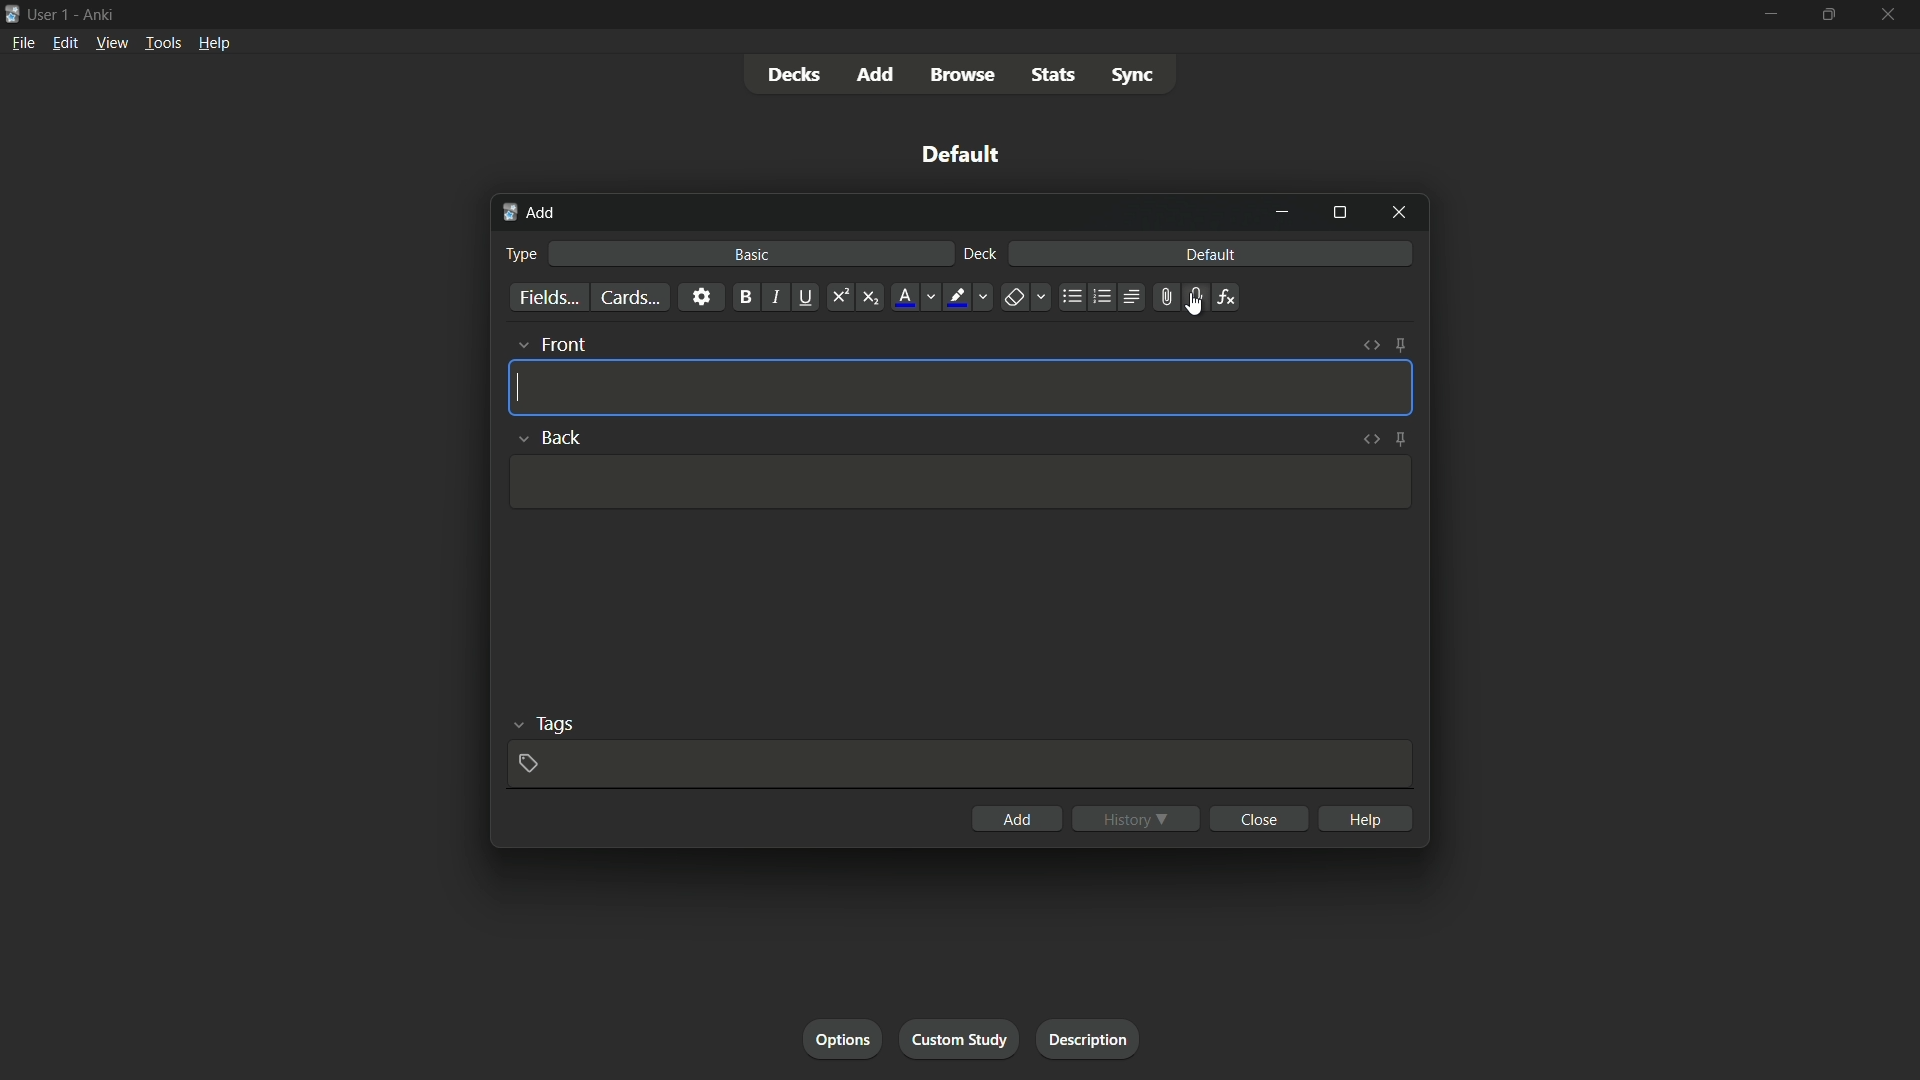 Image resolution: width=1920 pixels, height=1080 pixels. What do you see at coordinates (97, 14) in the screenshot?
I see `app name` at bounding box center [97, 14].